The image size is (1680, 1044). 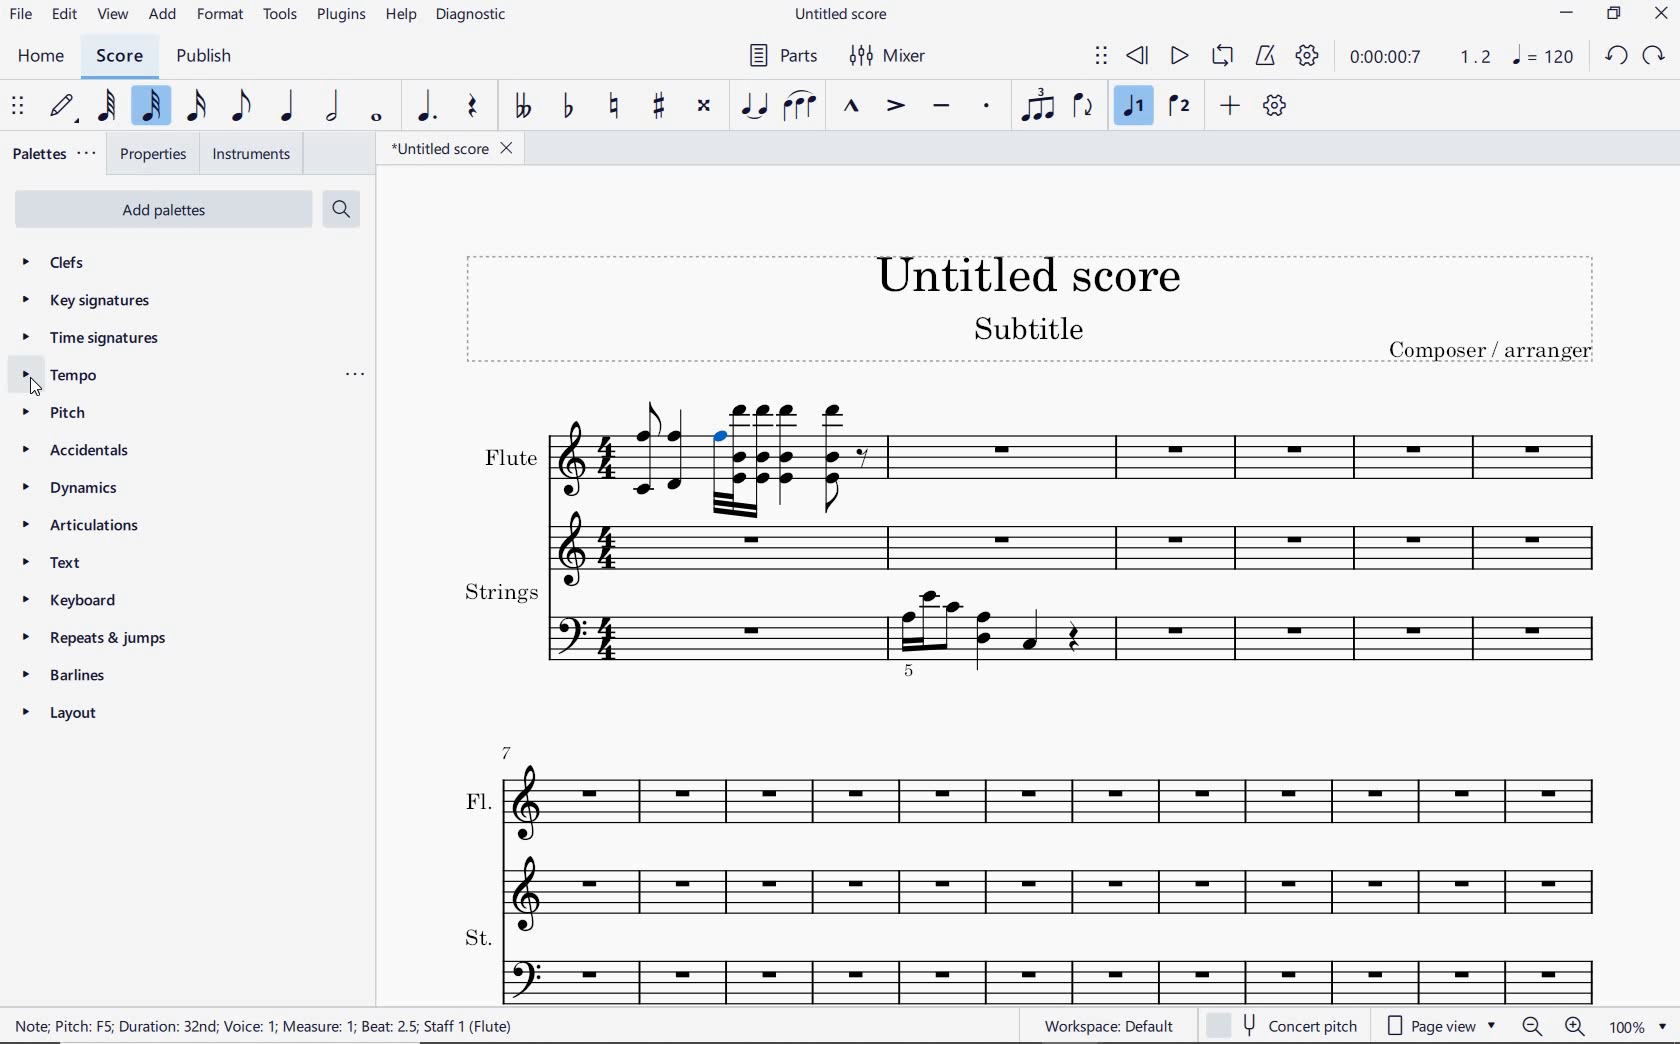 I want to click on add palettes, so click(x=163, y=211).